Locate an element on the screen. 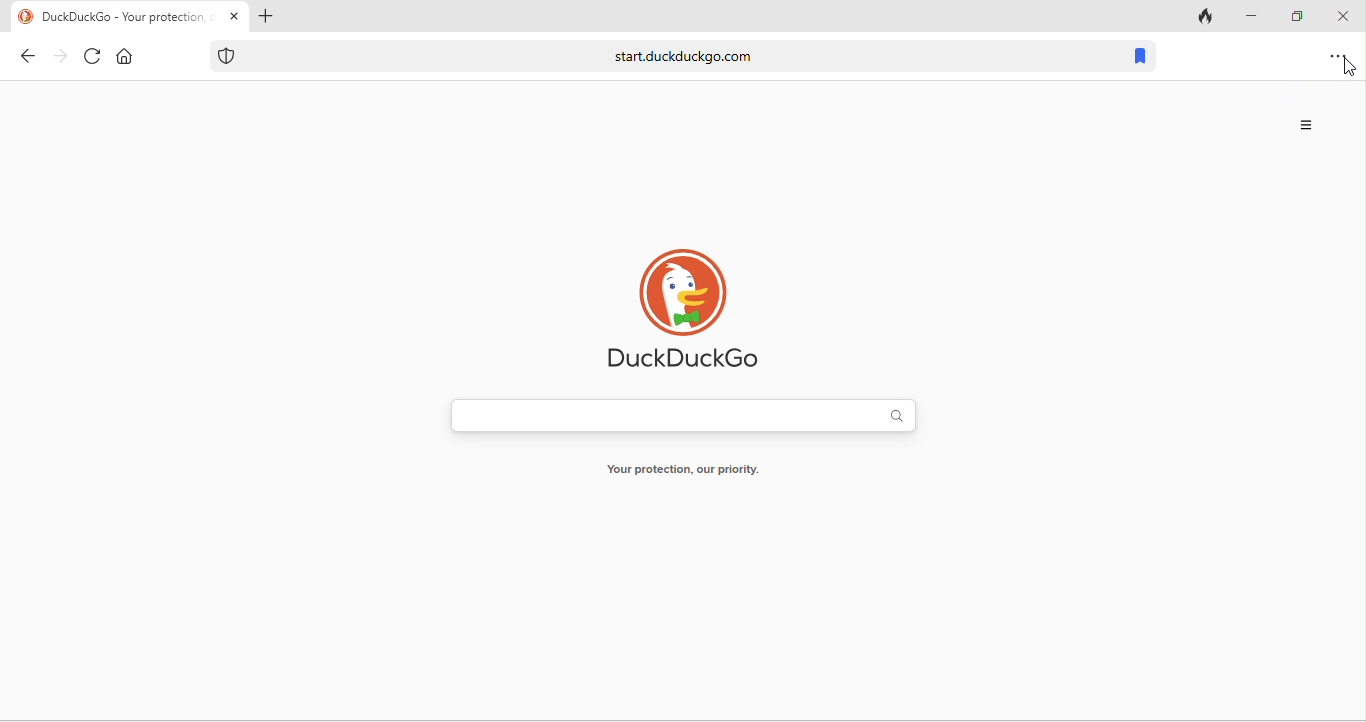 This screenshot has height=722, width=1366. bookmark is located at coordinates (1144, 55).